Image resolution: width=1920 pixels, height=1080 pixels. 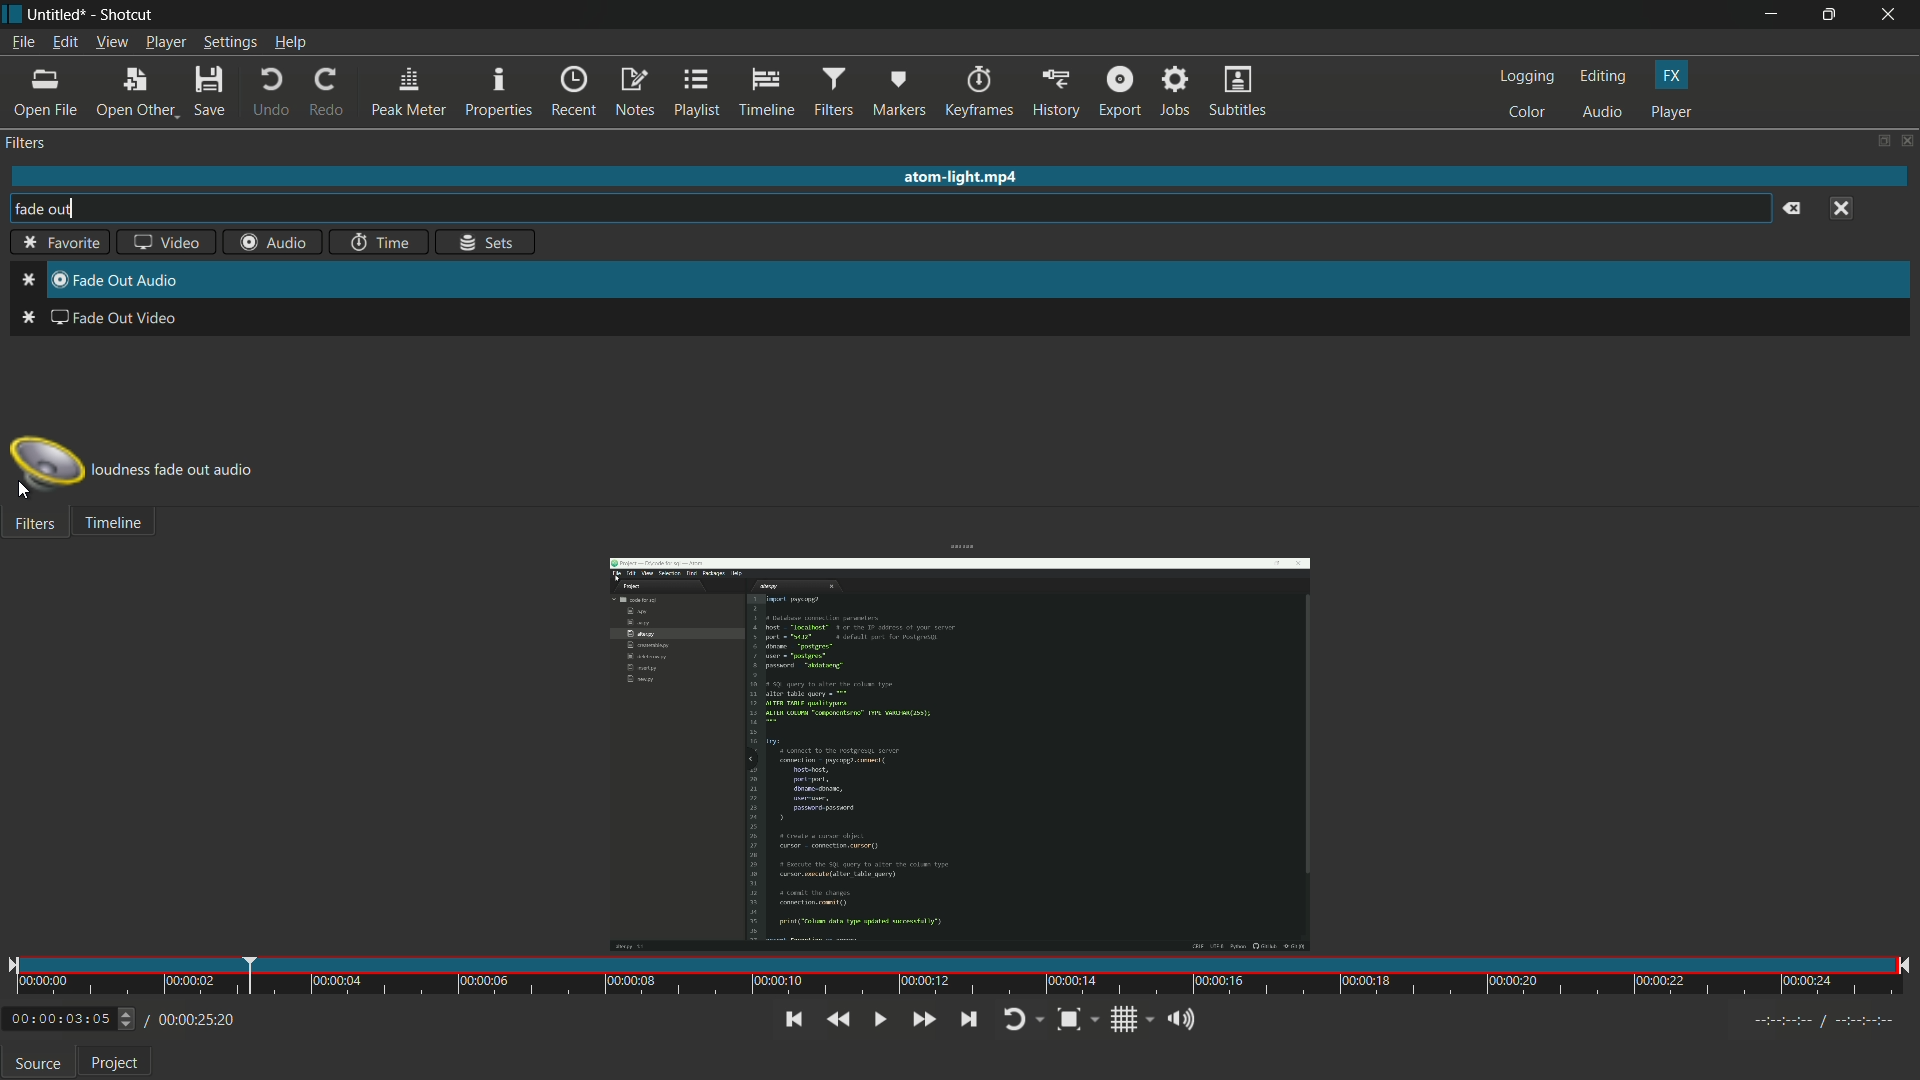 I want to click on toggle player looping, so click(x=1015, y=1019).